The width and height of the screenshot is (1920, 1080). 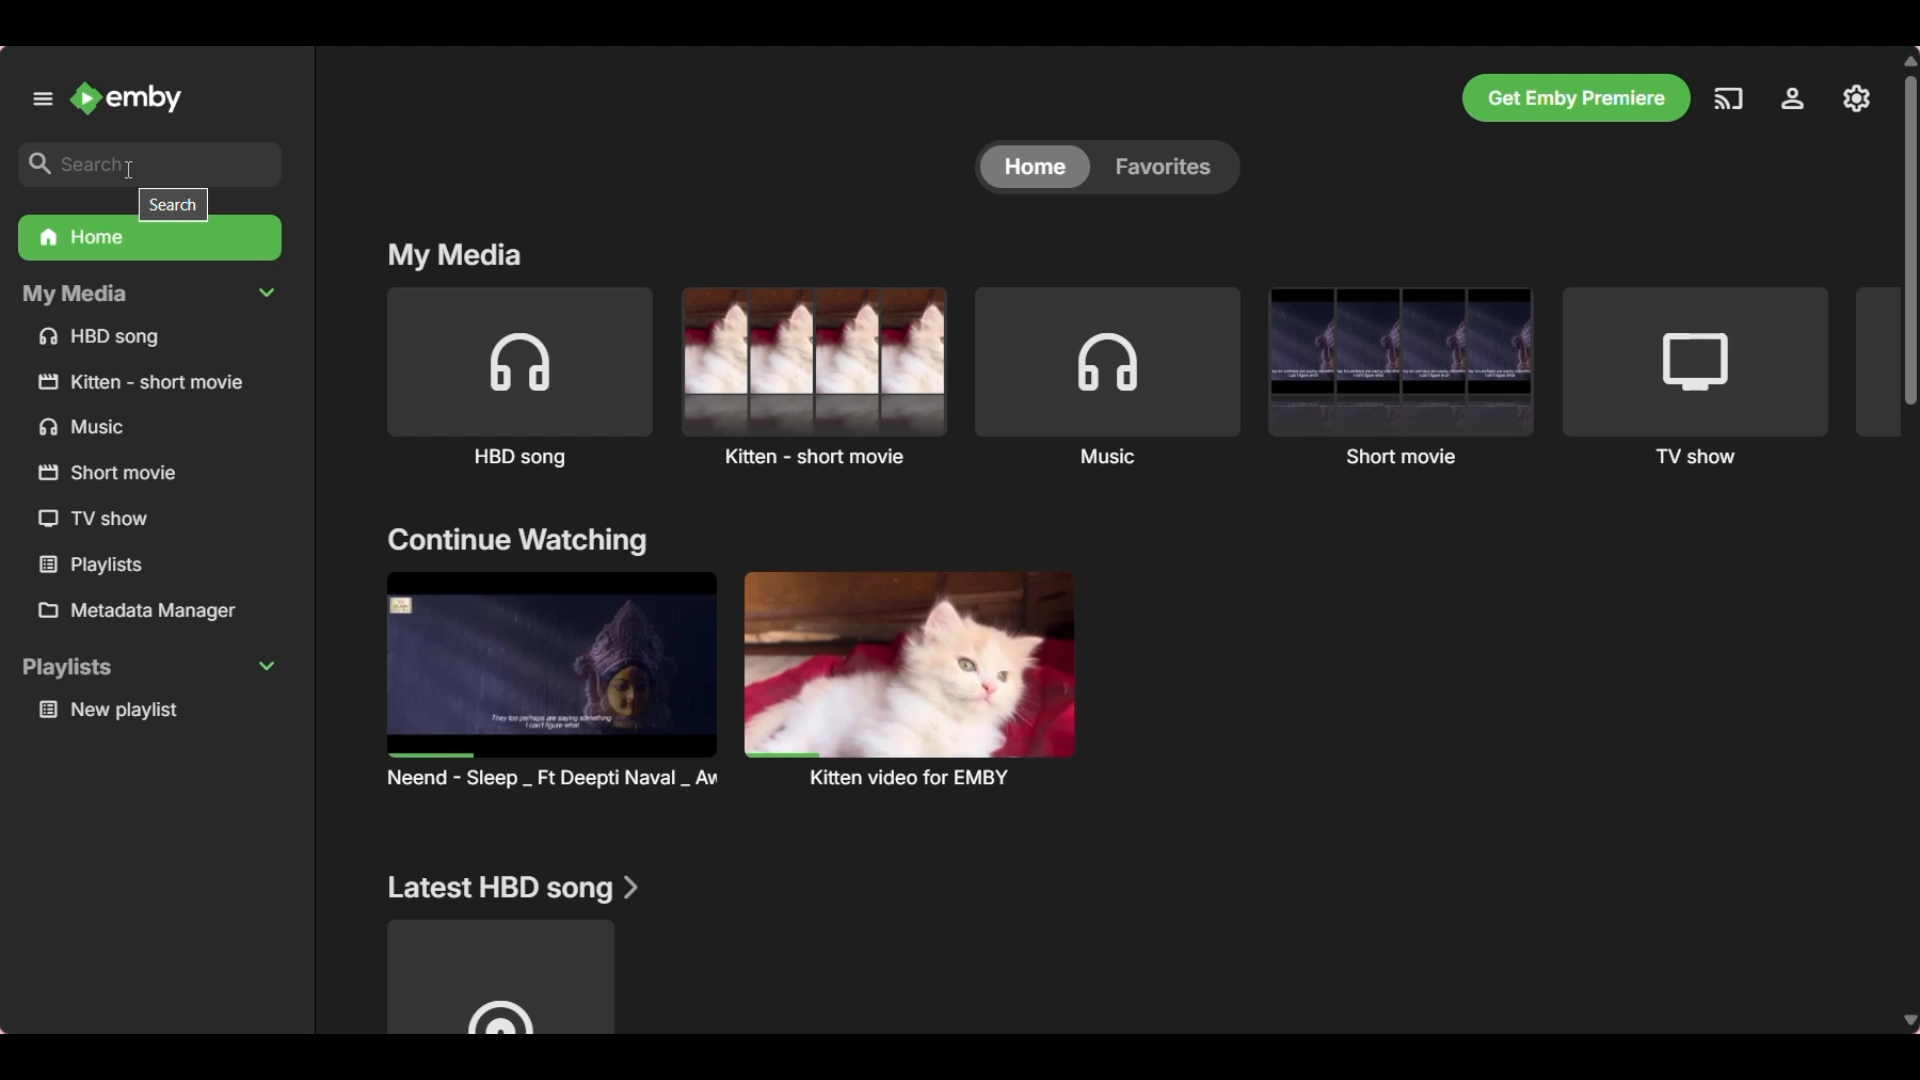 I want to click on Get Emby premier, so click(x=1578, y=98).